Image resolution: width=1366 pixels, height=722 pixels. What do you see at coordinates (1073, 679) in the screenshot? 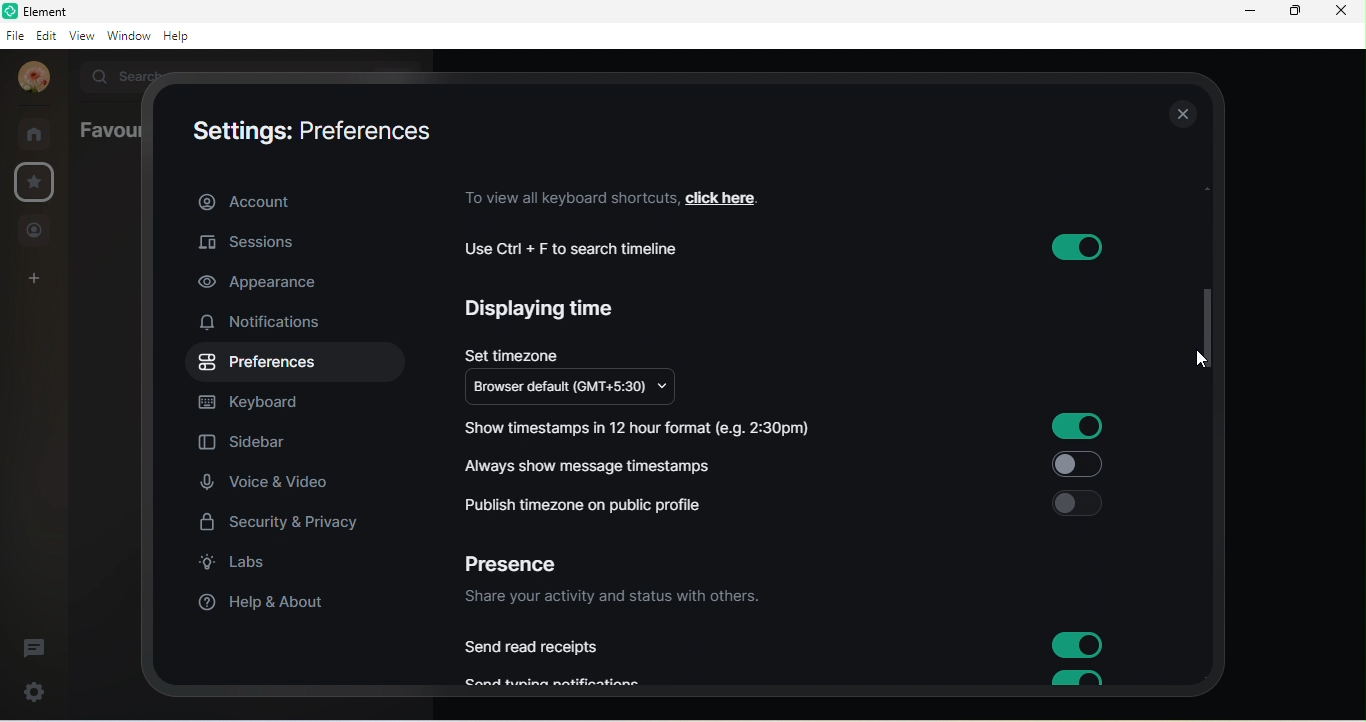
I see `button` at bounding box center [1073, 679].